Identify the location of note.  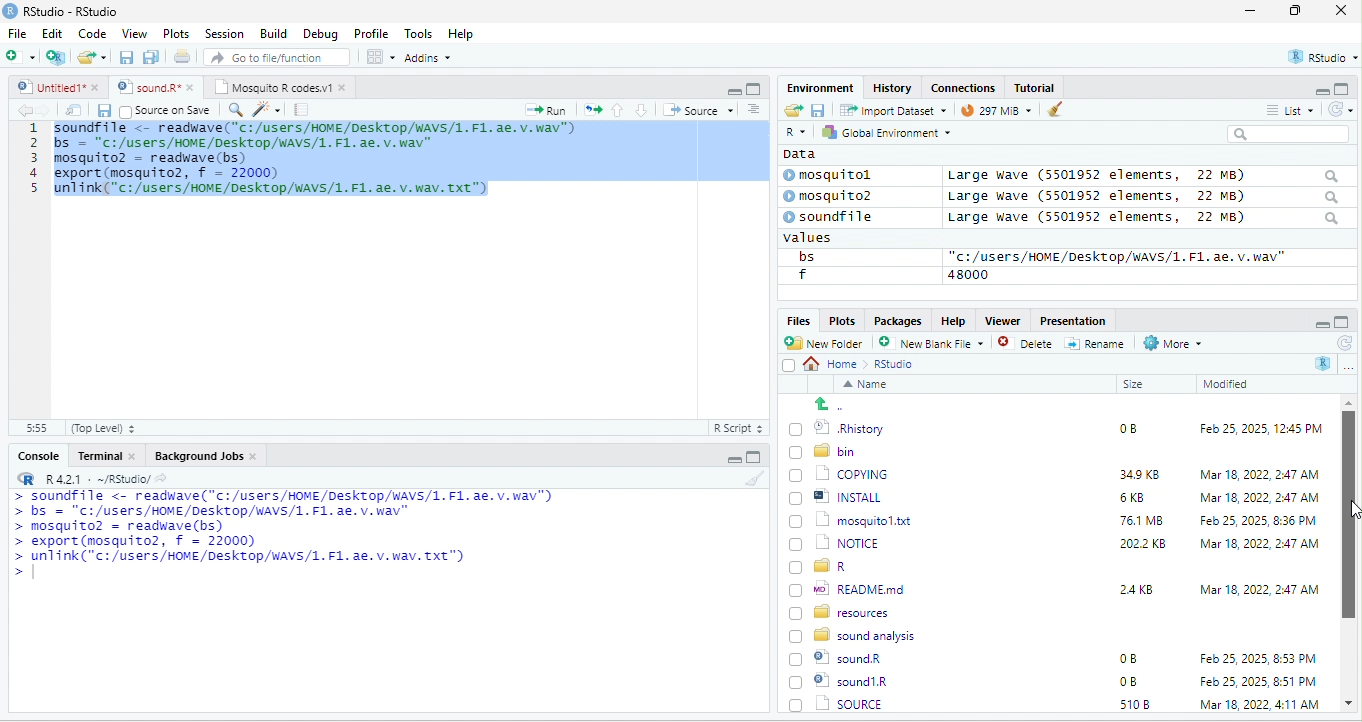
(302, 109).